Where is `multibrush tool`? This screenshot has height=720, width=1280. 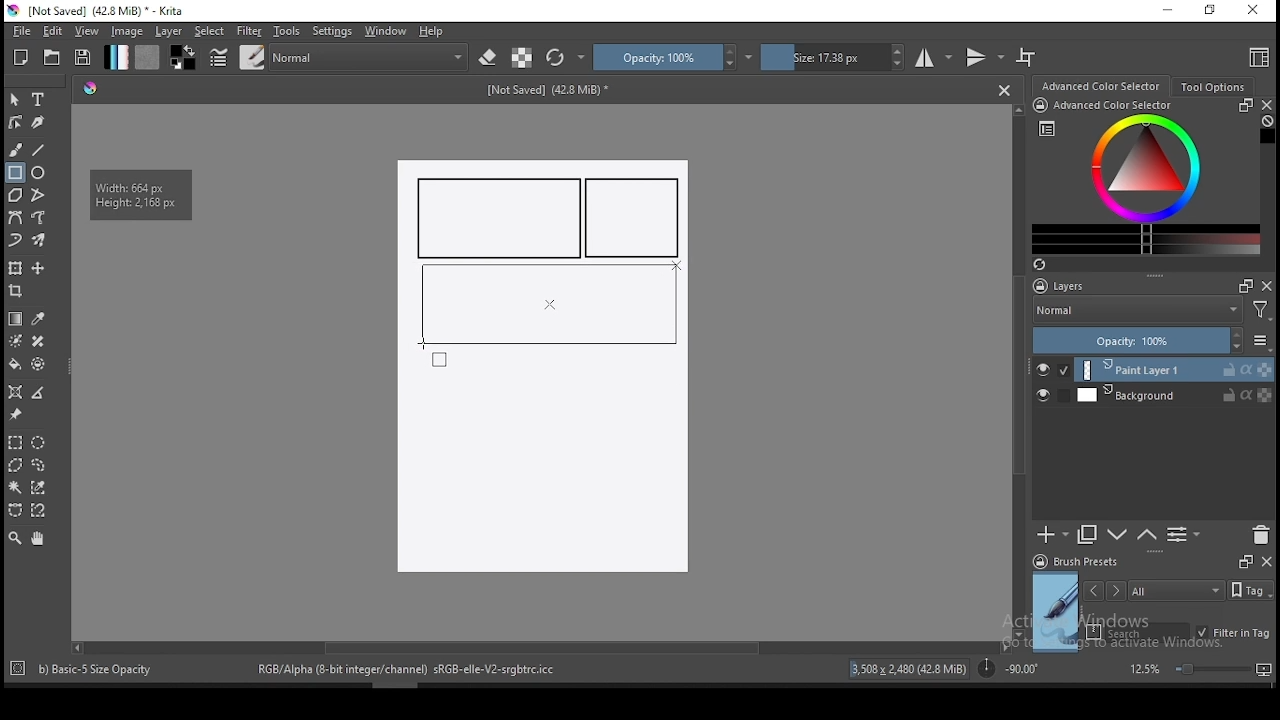 multibrush tool is located at coordinates (40, 242).